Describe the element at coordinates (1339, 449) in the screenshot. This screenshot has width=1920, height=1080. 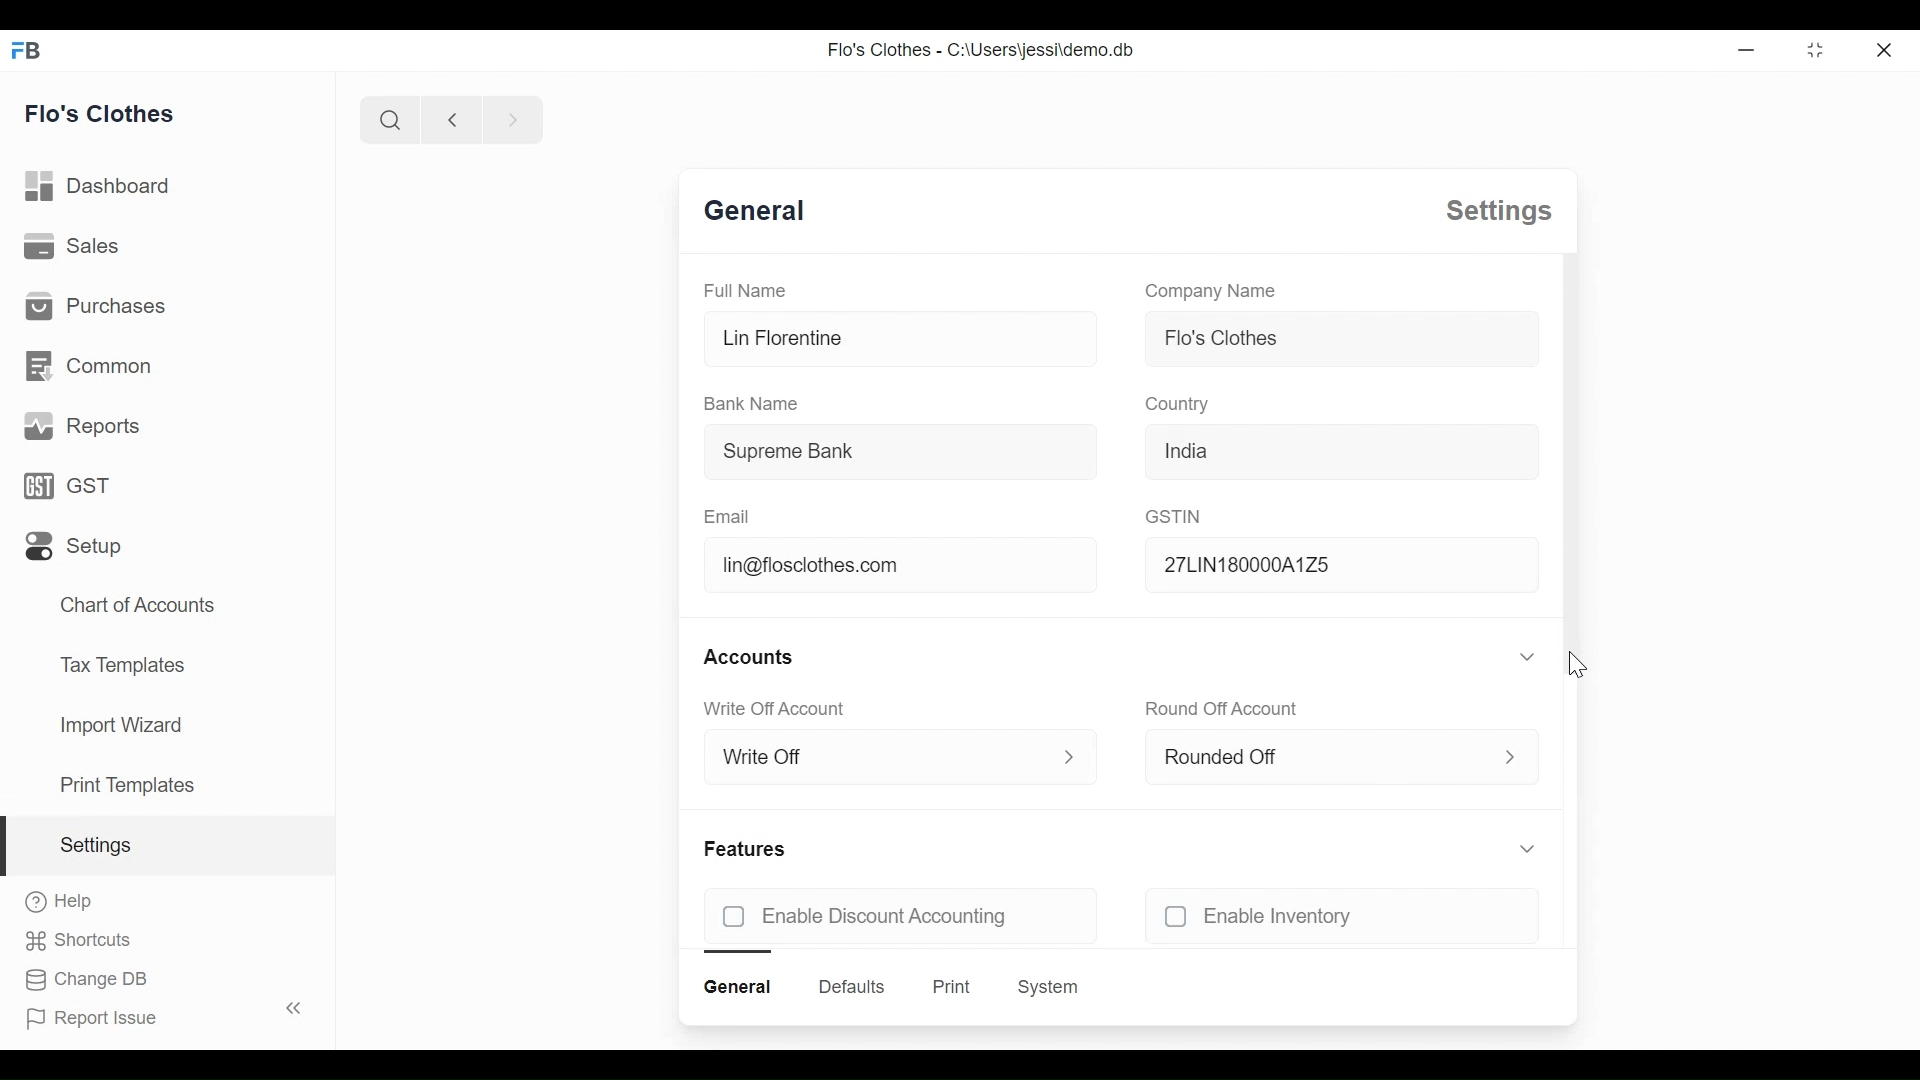
I see `India` at that location.